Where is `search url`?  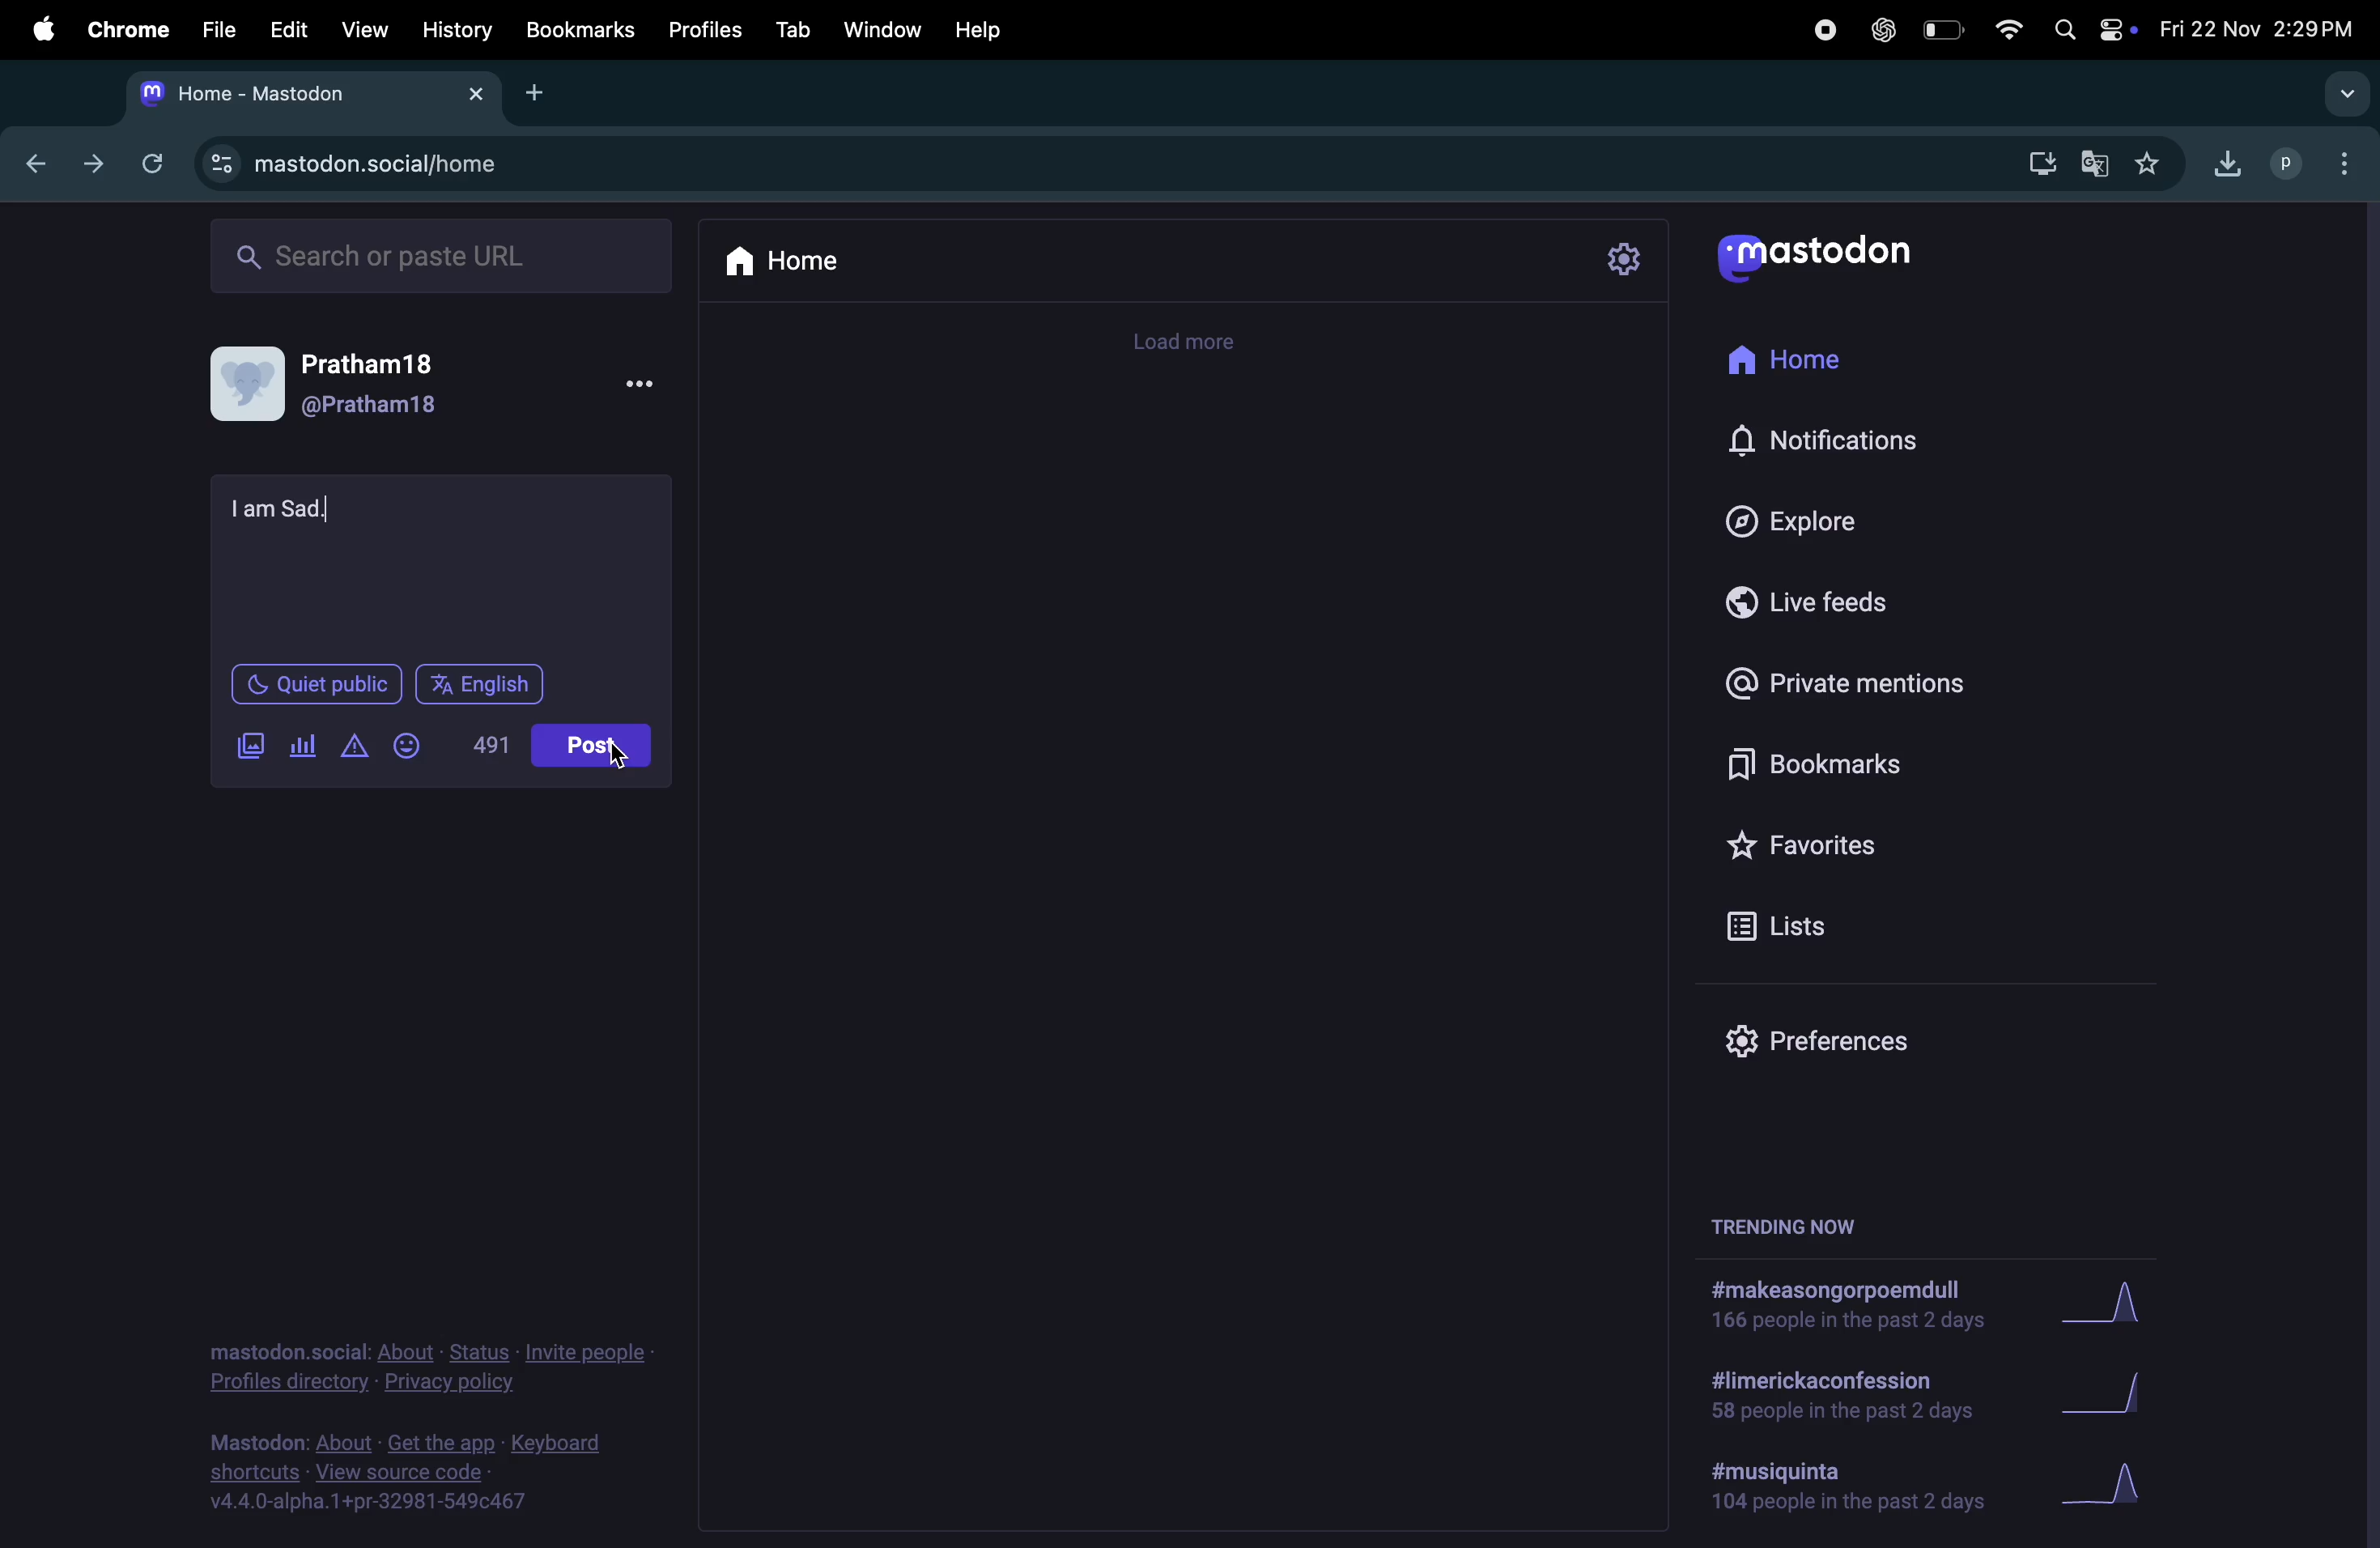
search url is located at coordinates (393, 159).